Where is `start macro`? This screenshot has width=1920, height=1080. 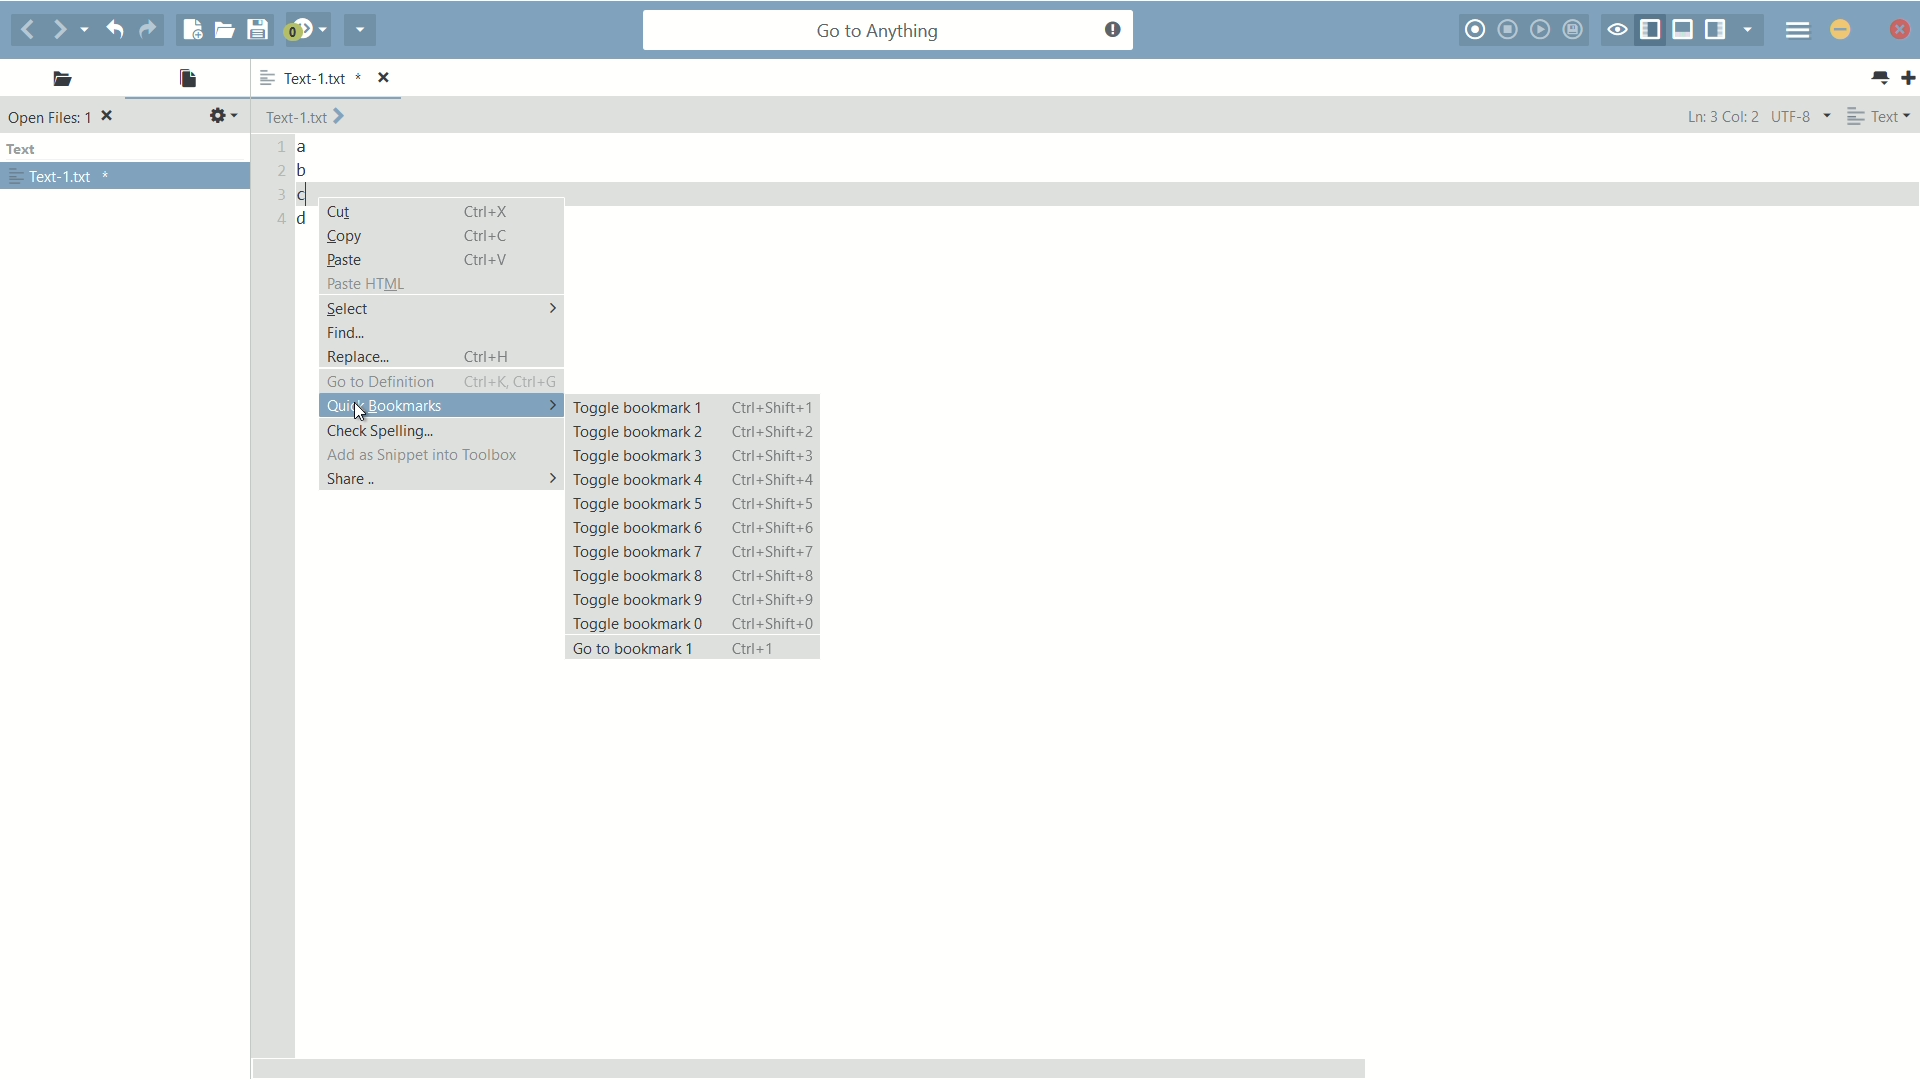
start macro is located at coordinates (1478, 31).